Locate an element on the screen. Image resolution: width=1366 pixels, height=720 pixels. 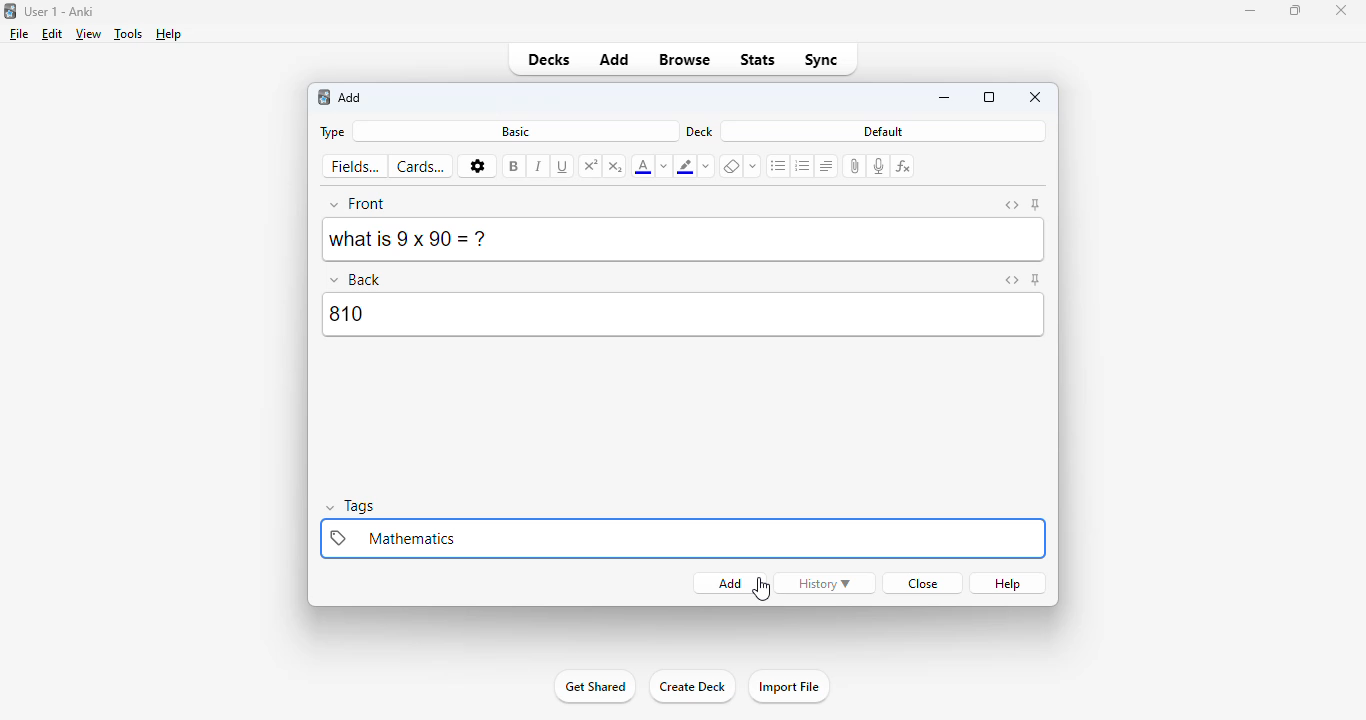
superscript is located at coordinates (592, 165).